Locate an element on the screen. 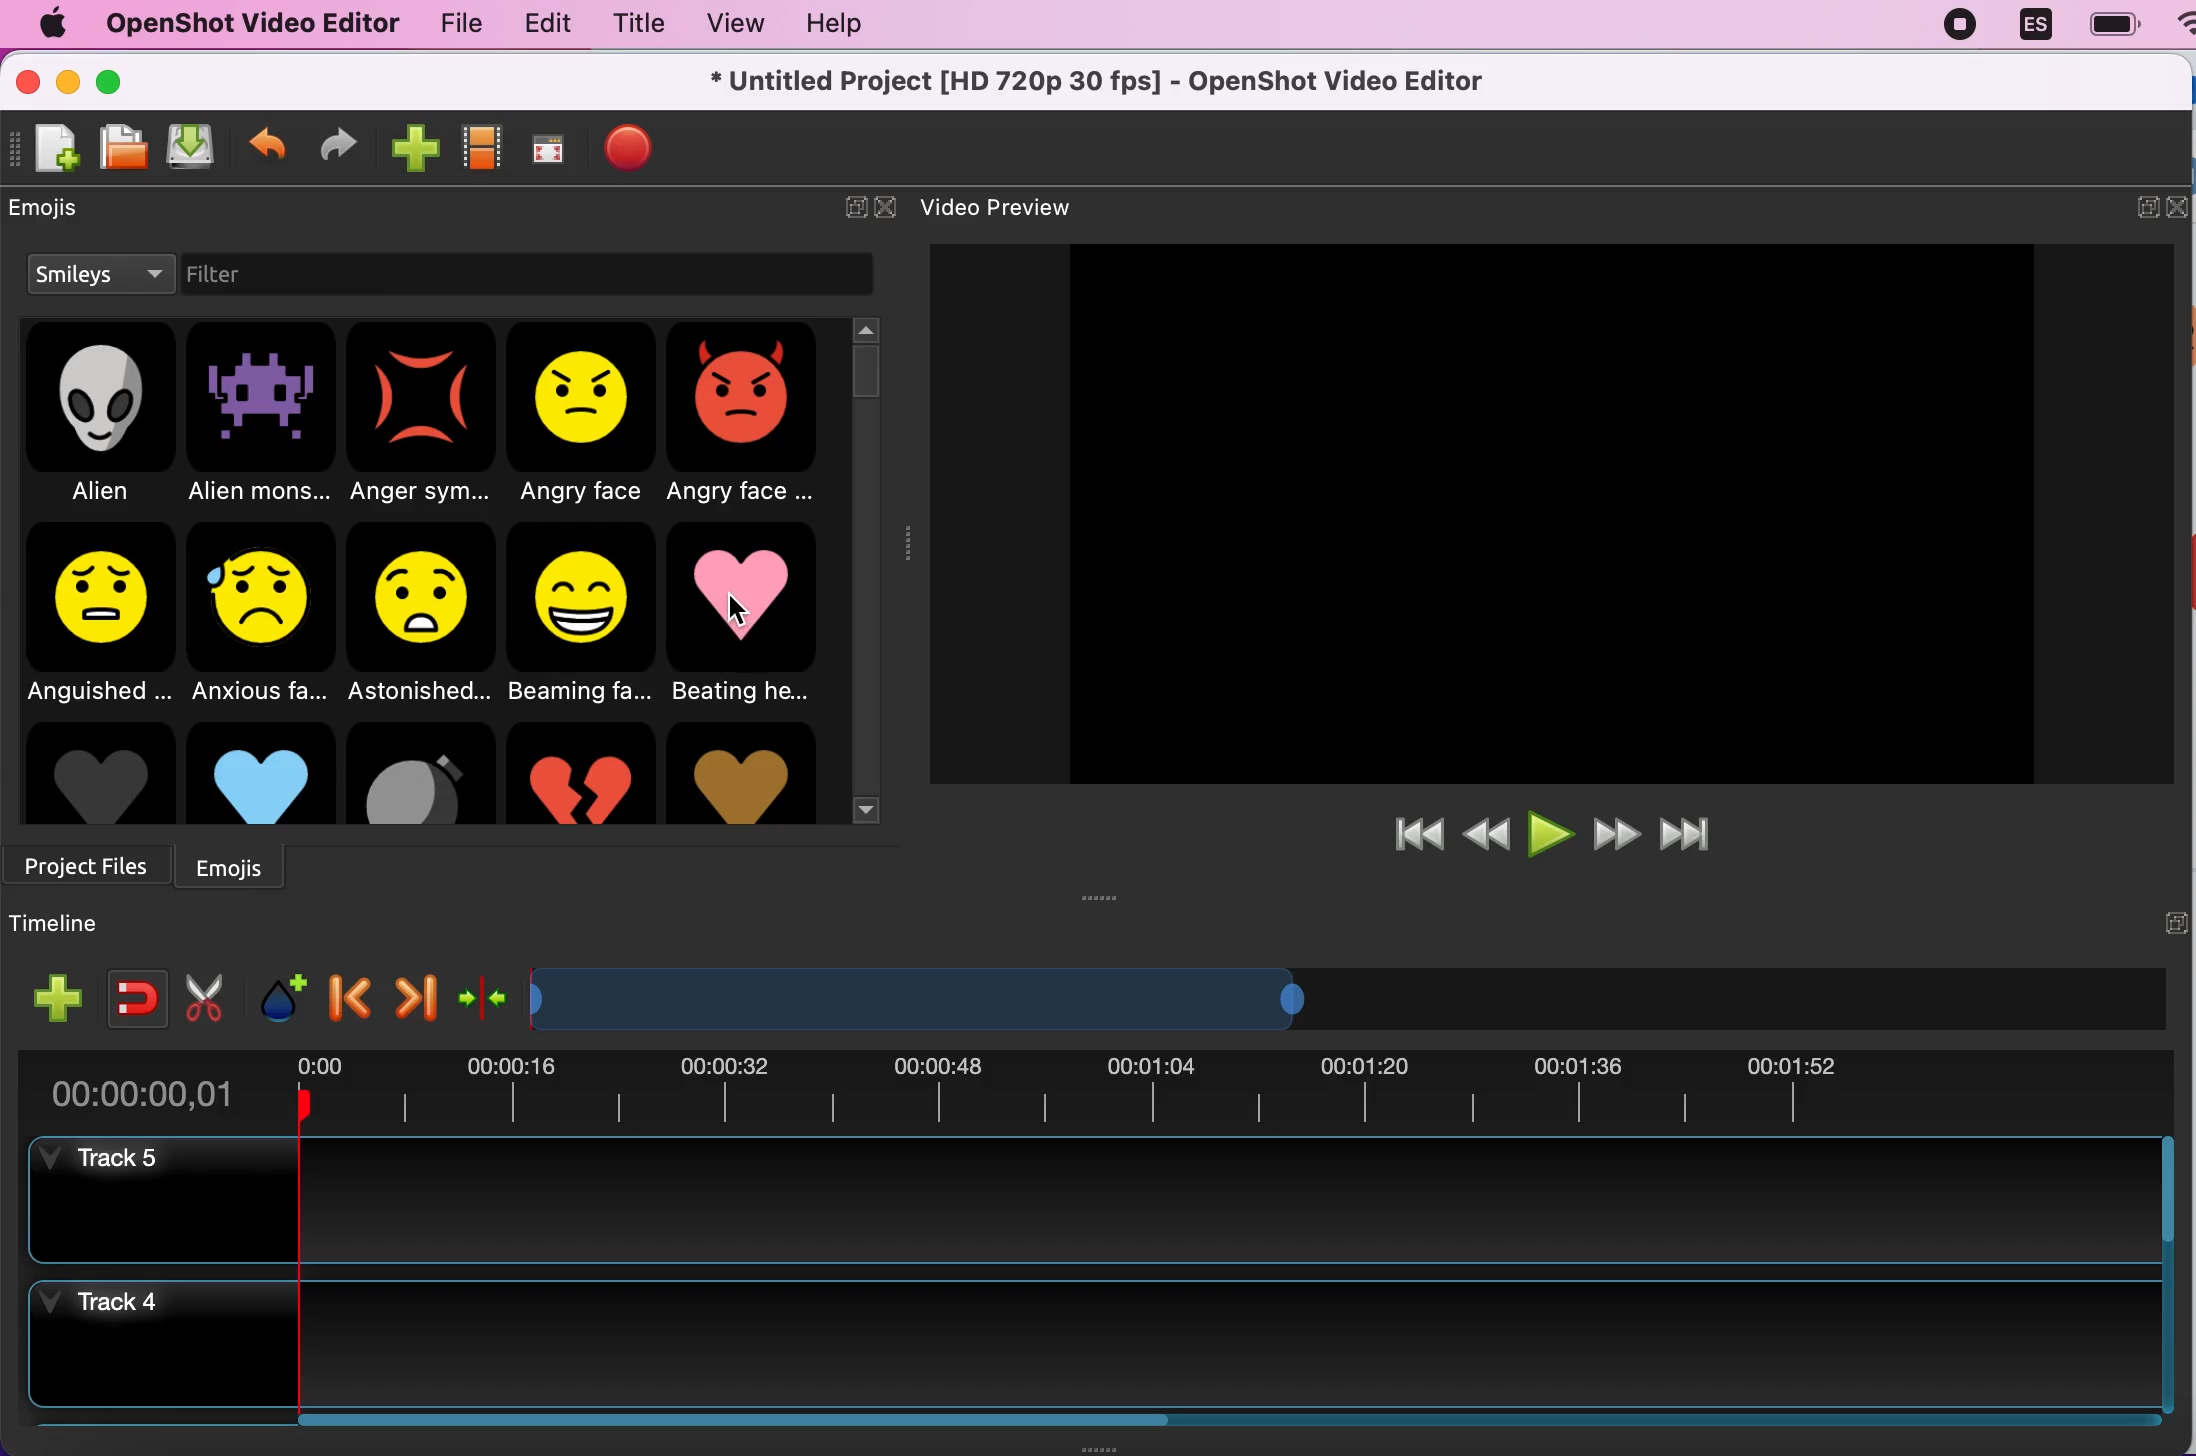 Image resolution: width=2196 pixels, height=1456 pixels. angry face is located at coordinates (585, 416).